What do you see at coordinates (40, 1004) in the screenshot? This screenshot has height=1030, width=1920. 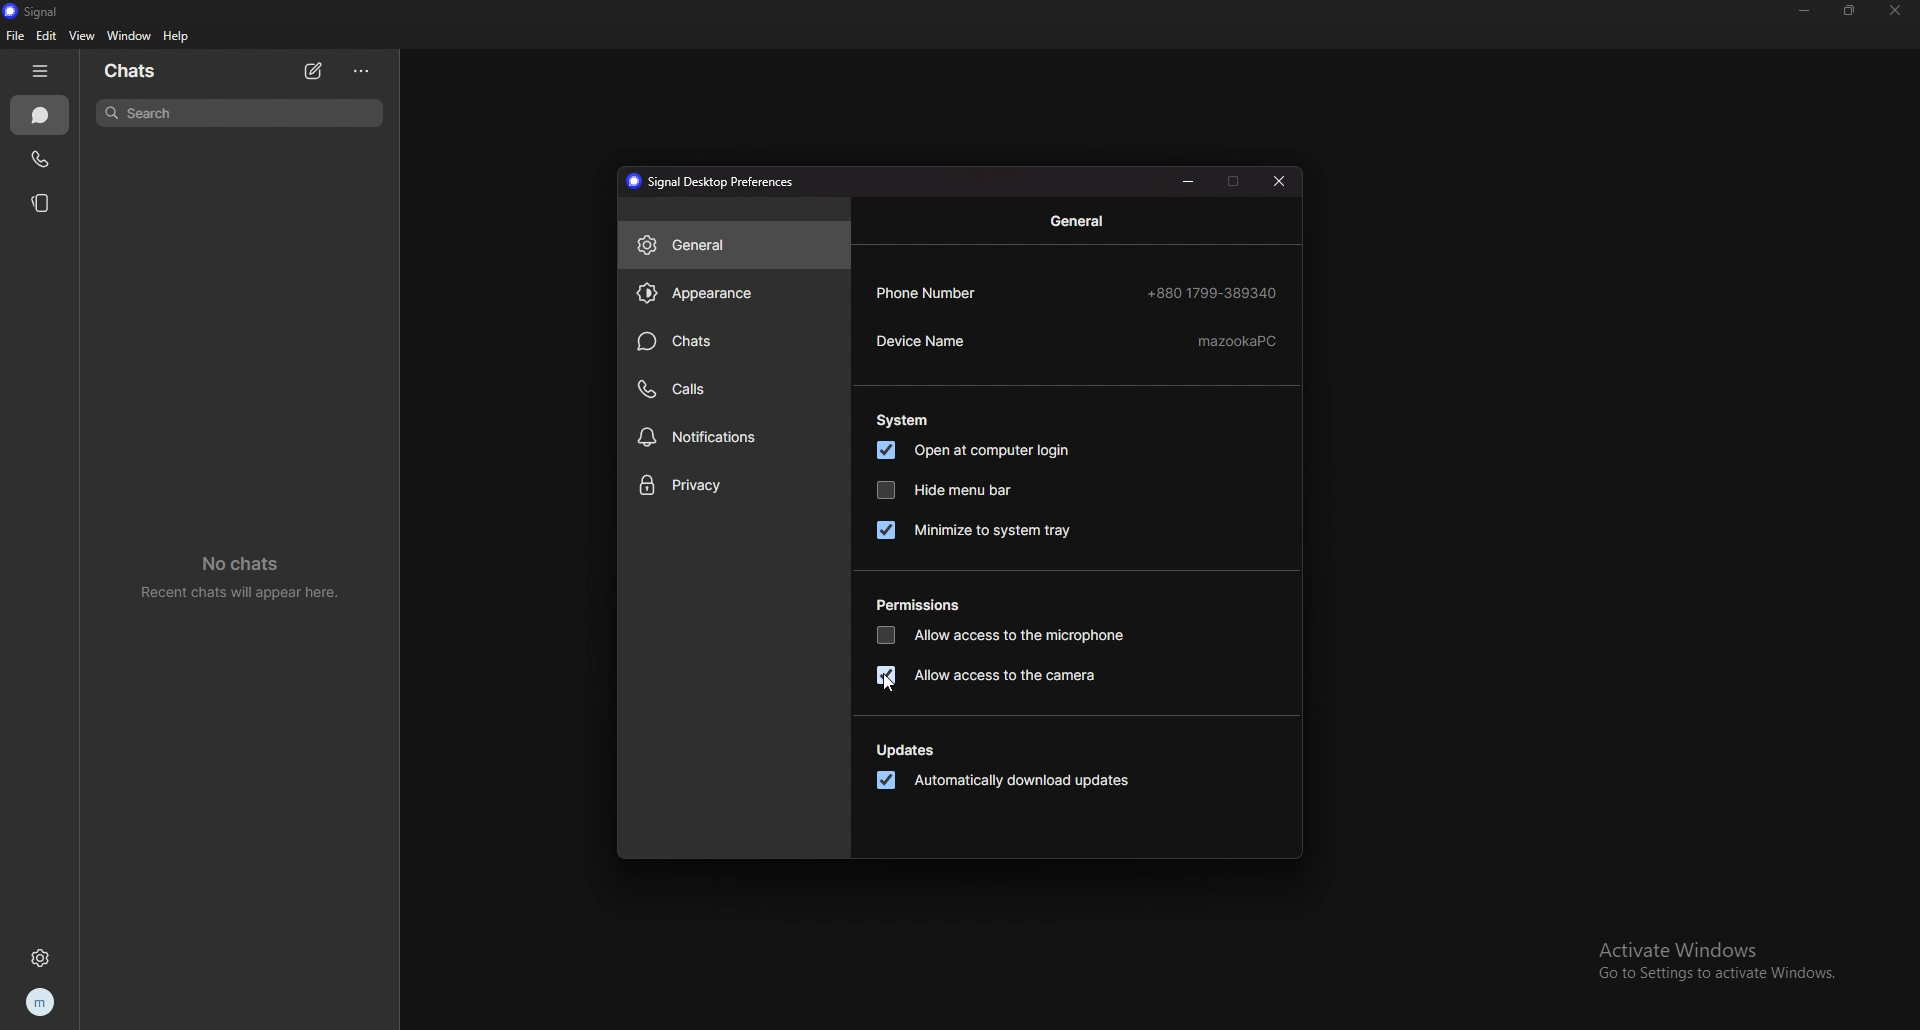 I see `profile` at bounding box center [40, 1004].